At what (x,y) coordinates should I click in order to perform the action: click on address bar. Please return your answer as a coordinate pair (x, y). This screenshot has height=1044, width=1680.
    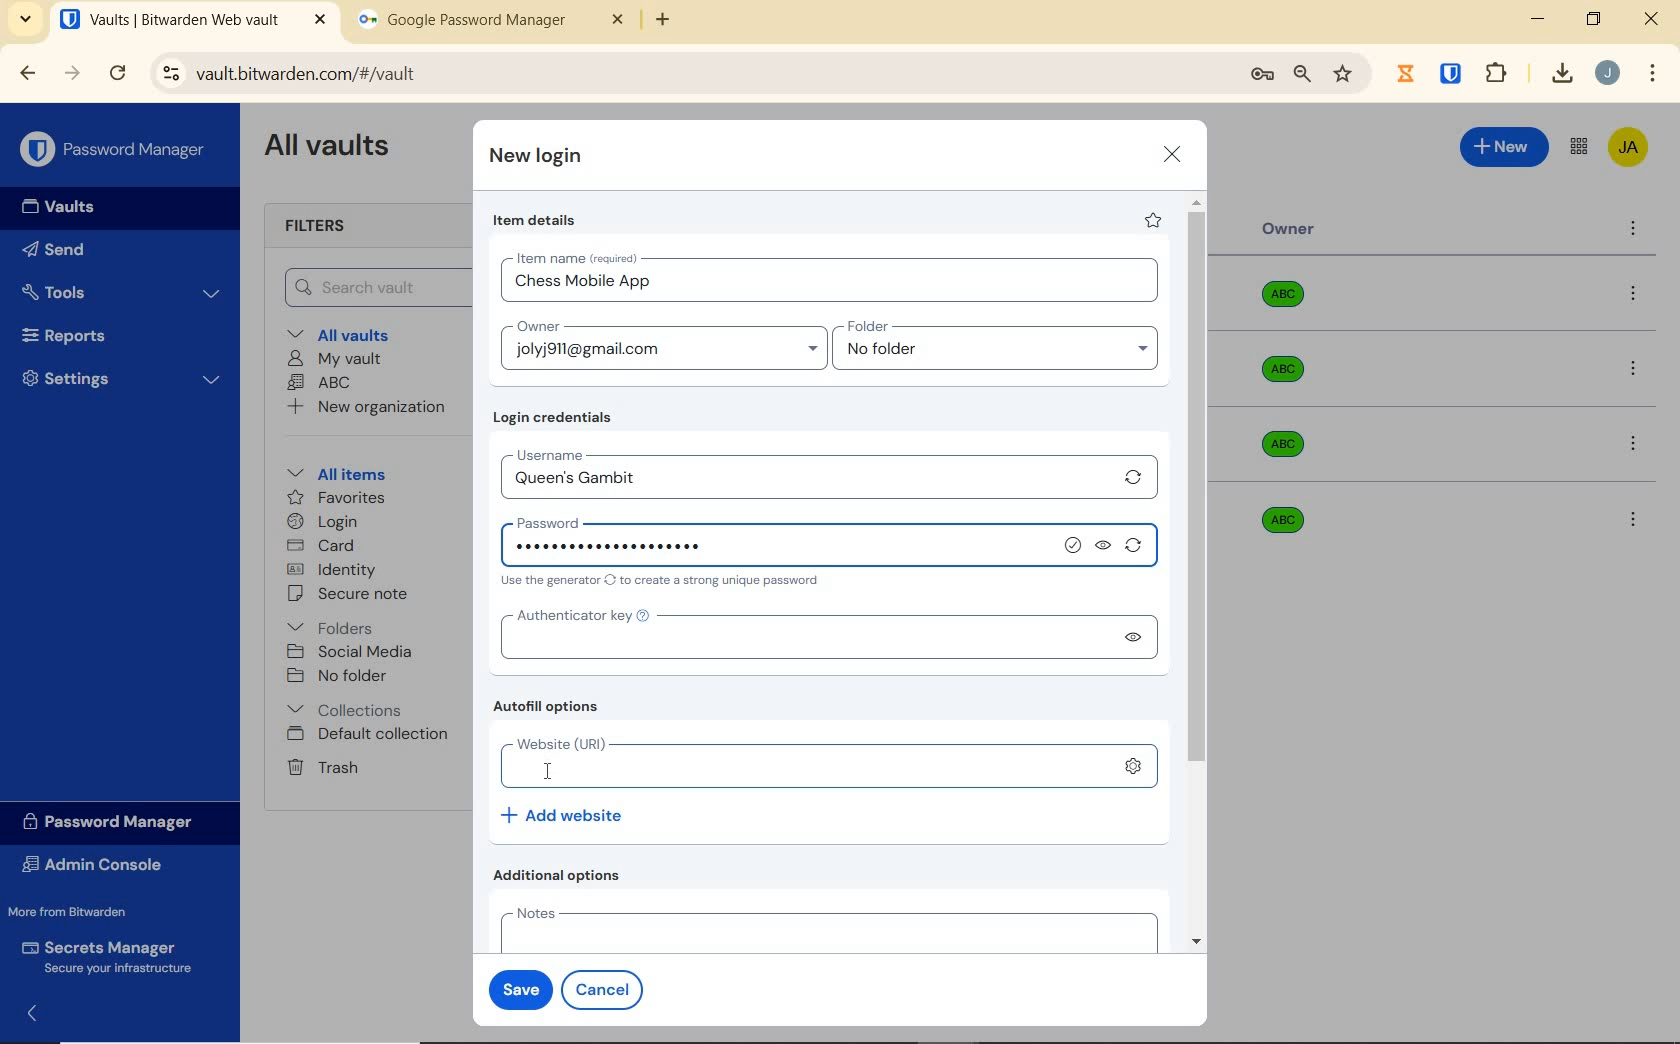
    Looking at the image, I should click on (689, 75).